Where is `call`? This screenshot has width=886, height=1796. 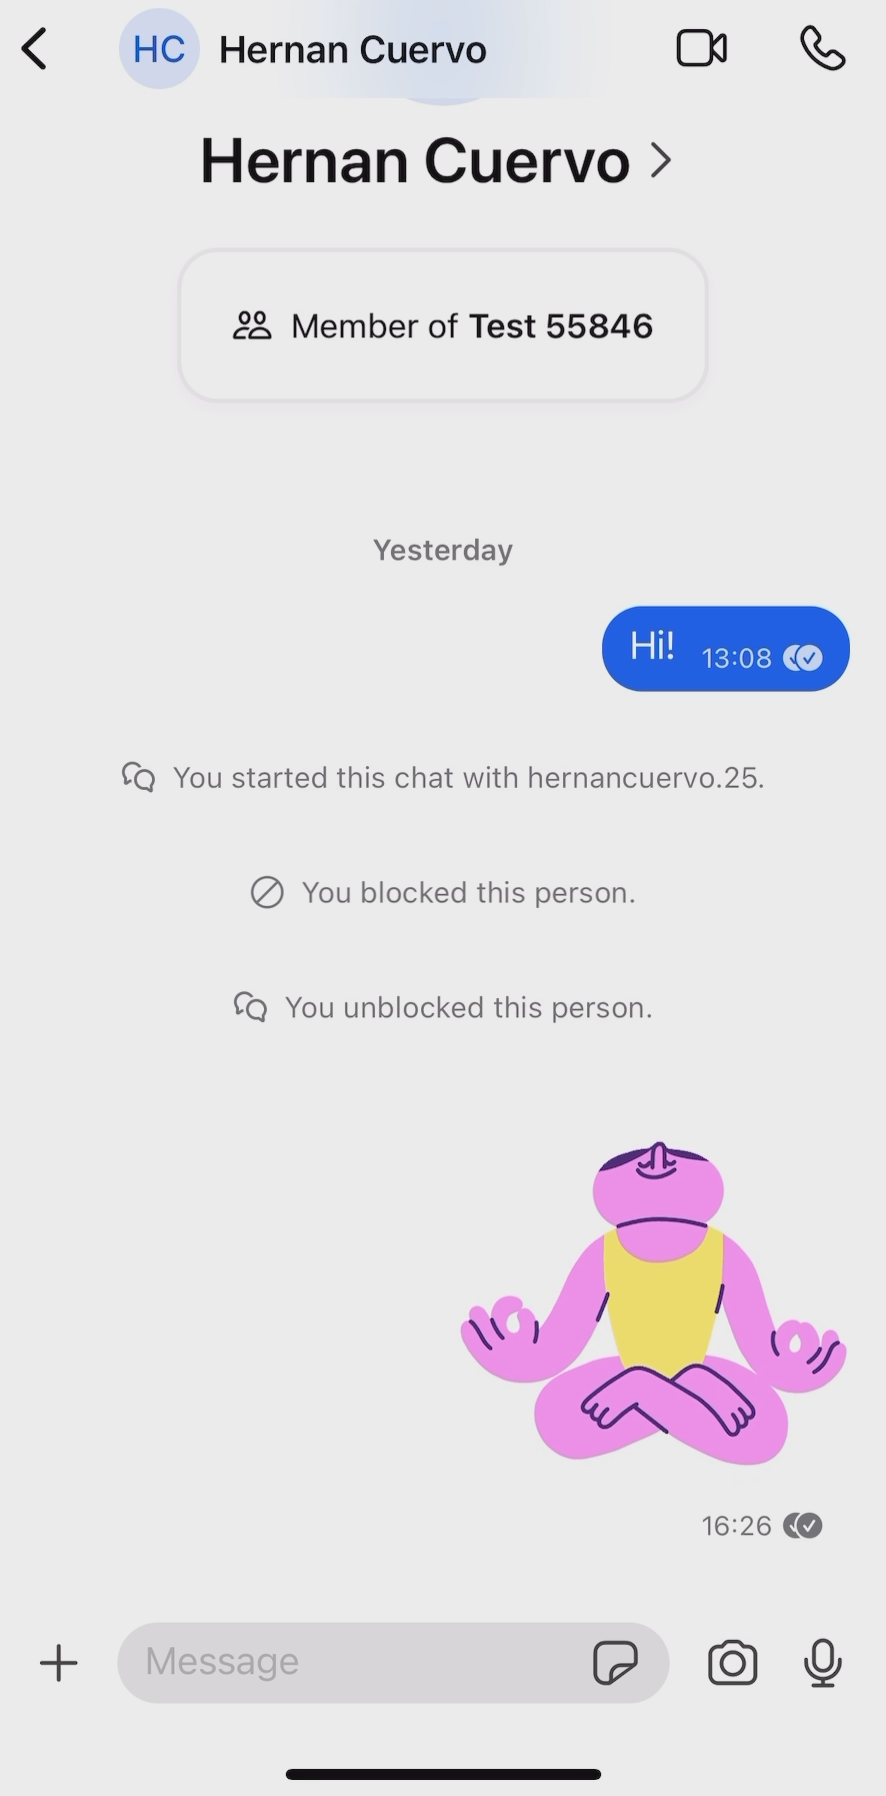 call is located at coordinates (824, 49).